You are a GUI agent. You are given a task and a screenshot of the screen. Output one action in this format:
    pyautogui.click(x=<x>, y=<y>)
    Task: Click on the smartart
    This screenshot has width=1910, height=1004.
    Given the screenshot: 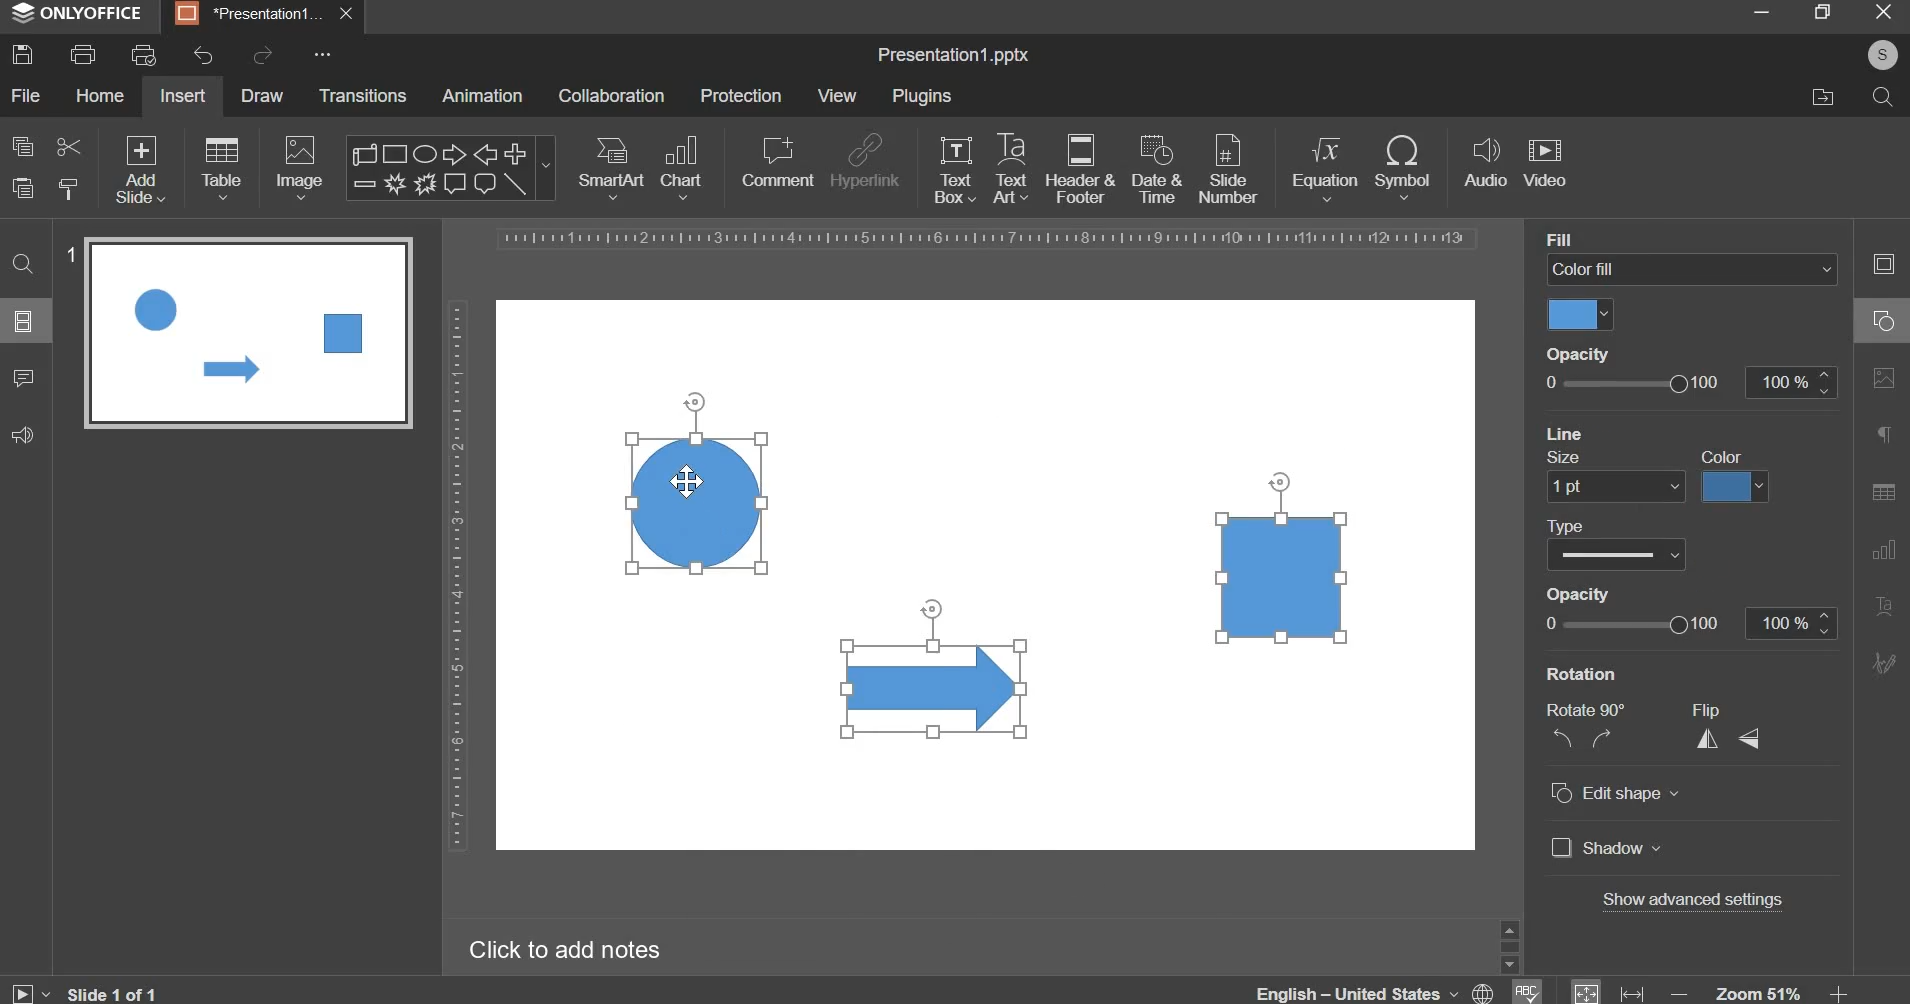 What is the action you would take?
    pyautogui.click(x=611, y=164)
    